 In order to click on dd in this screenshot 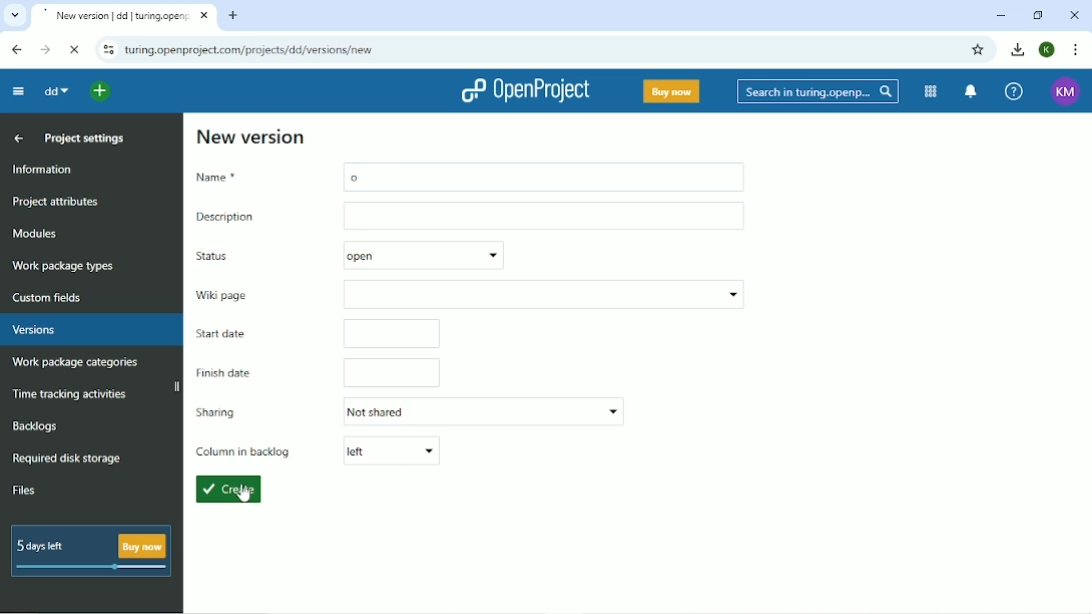, I will do `click(57, 90)`.